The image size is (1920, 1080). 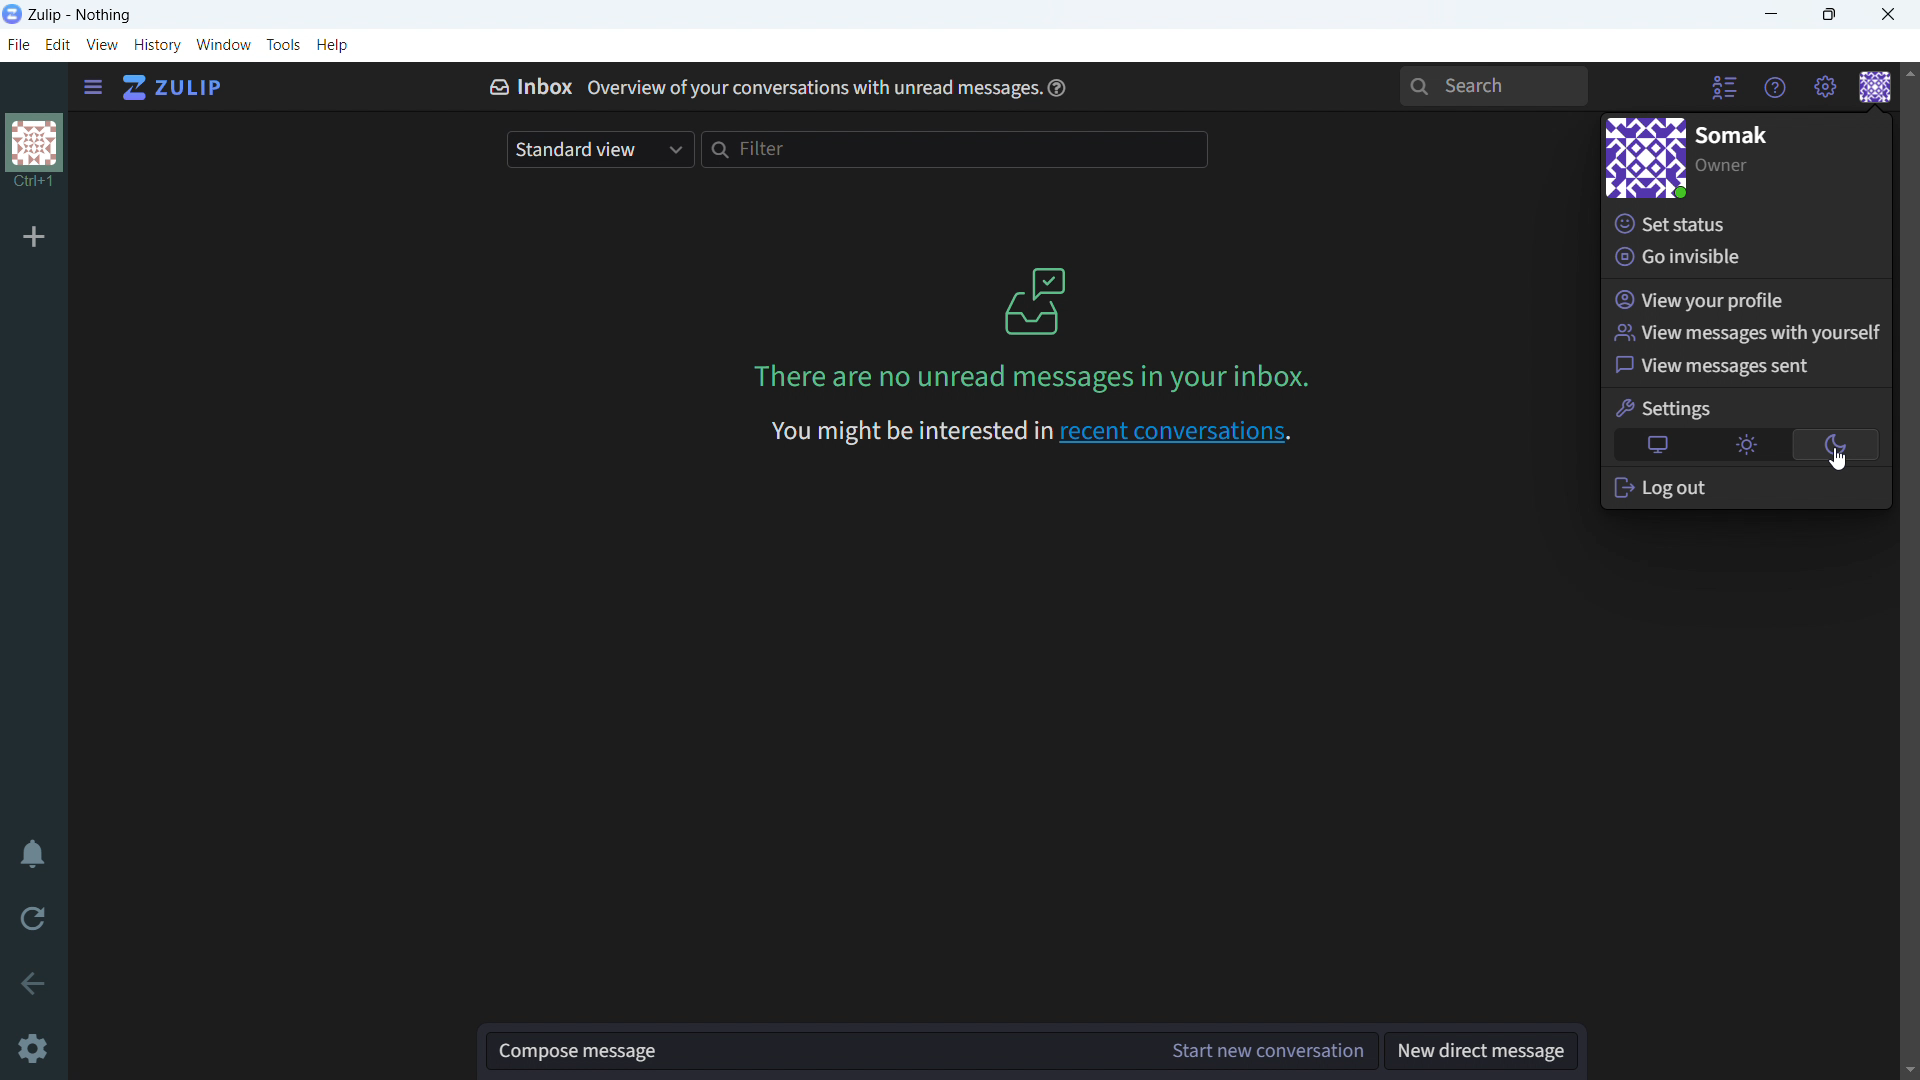 I want to click on settings, so click(x=1748, y=408).